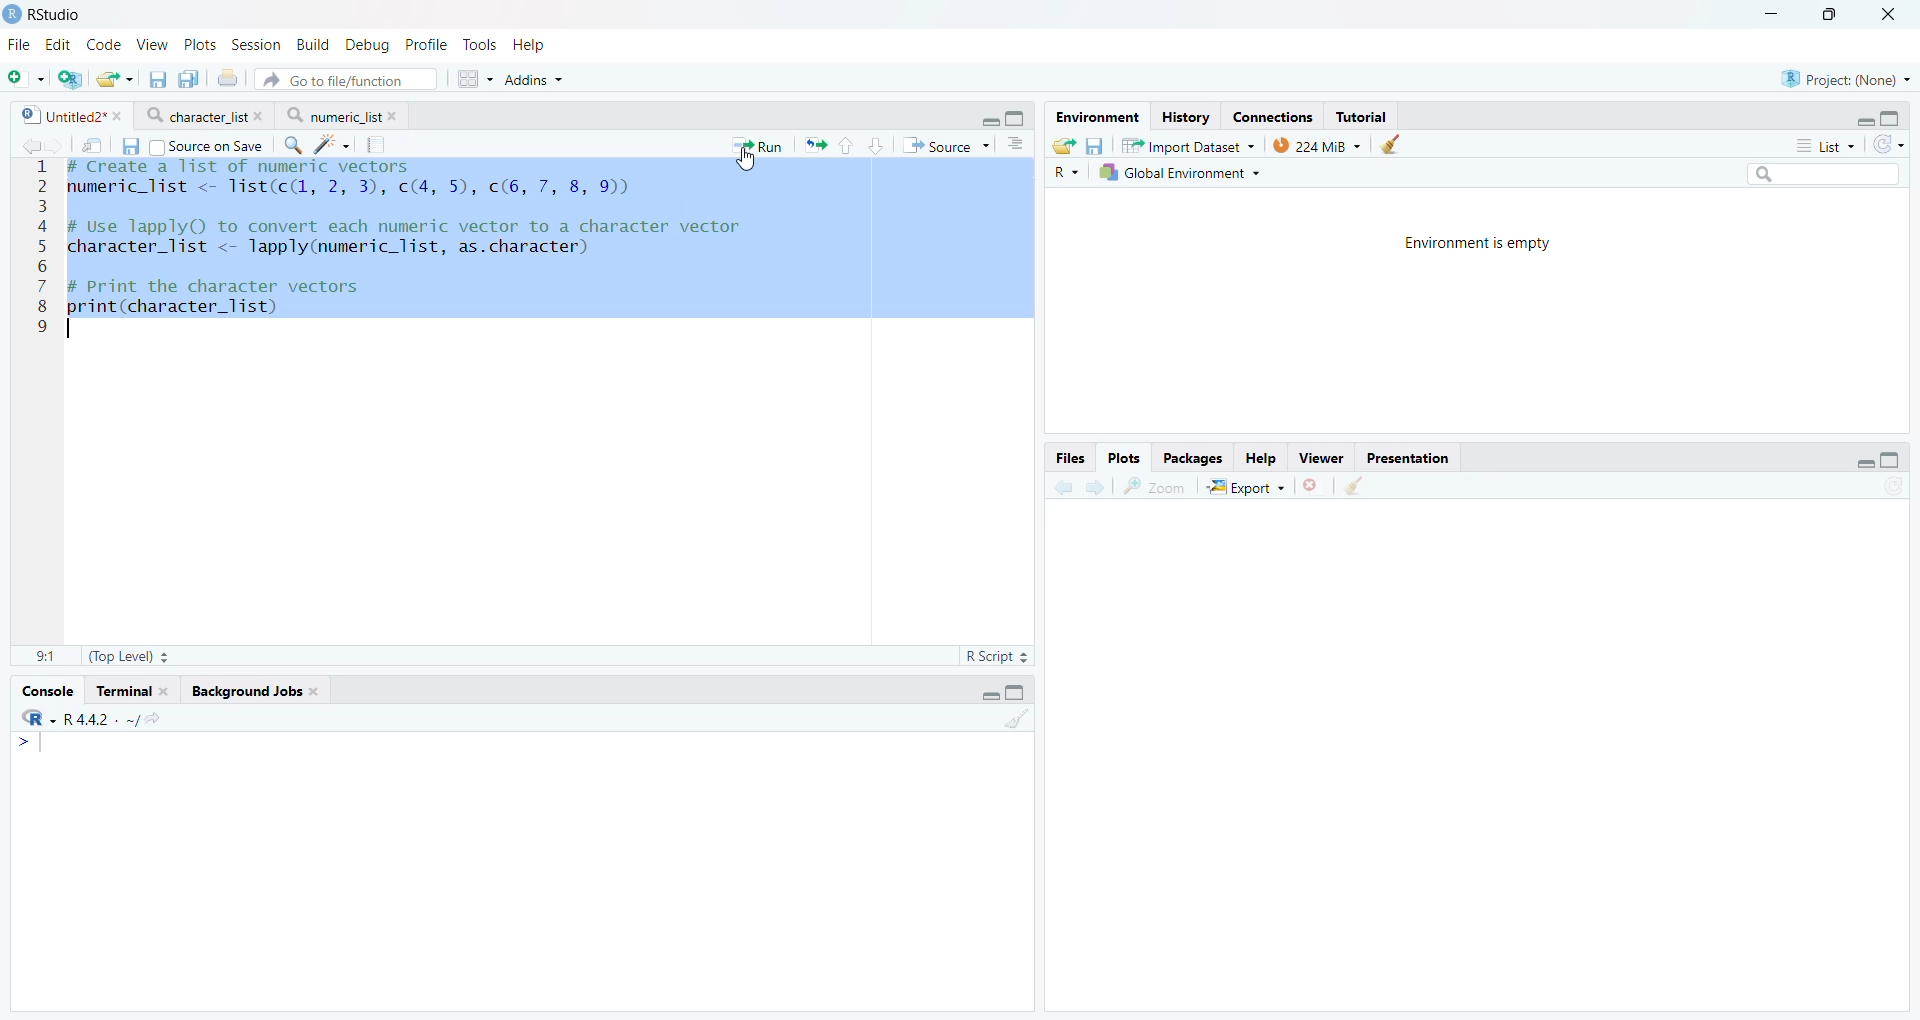 The image size is (1920, 1020). What do you see at coordinates (1823, 173) in the screenshot?
I see `Search` at bounding box center [1823, 173].